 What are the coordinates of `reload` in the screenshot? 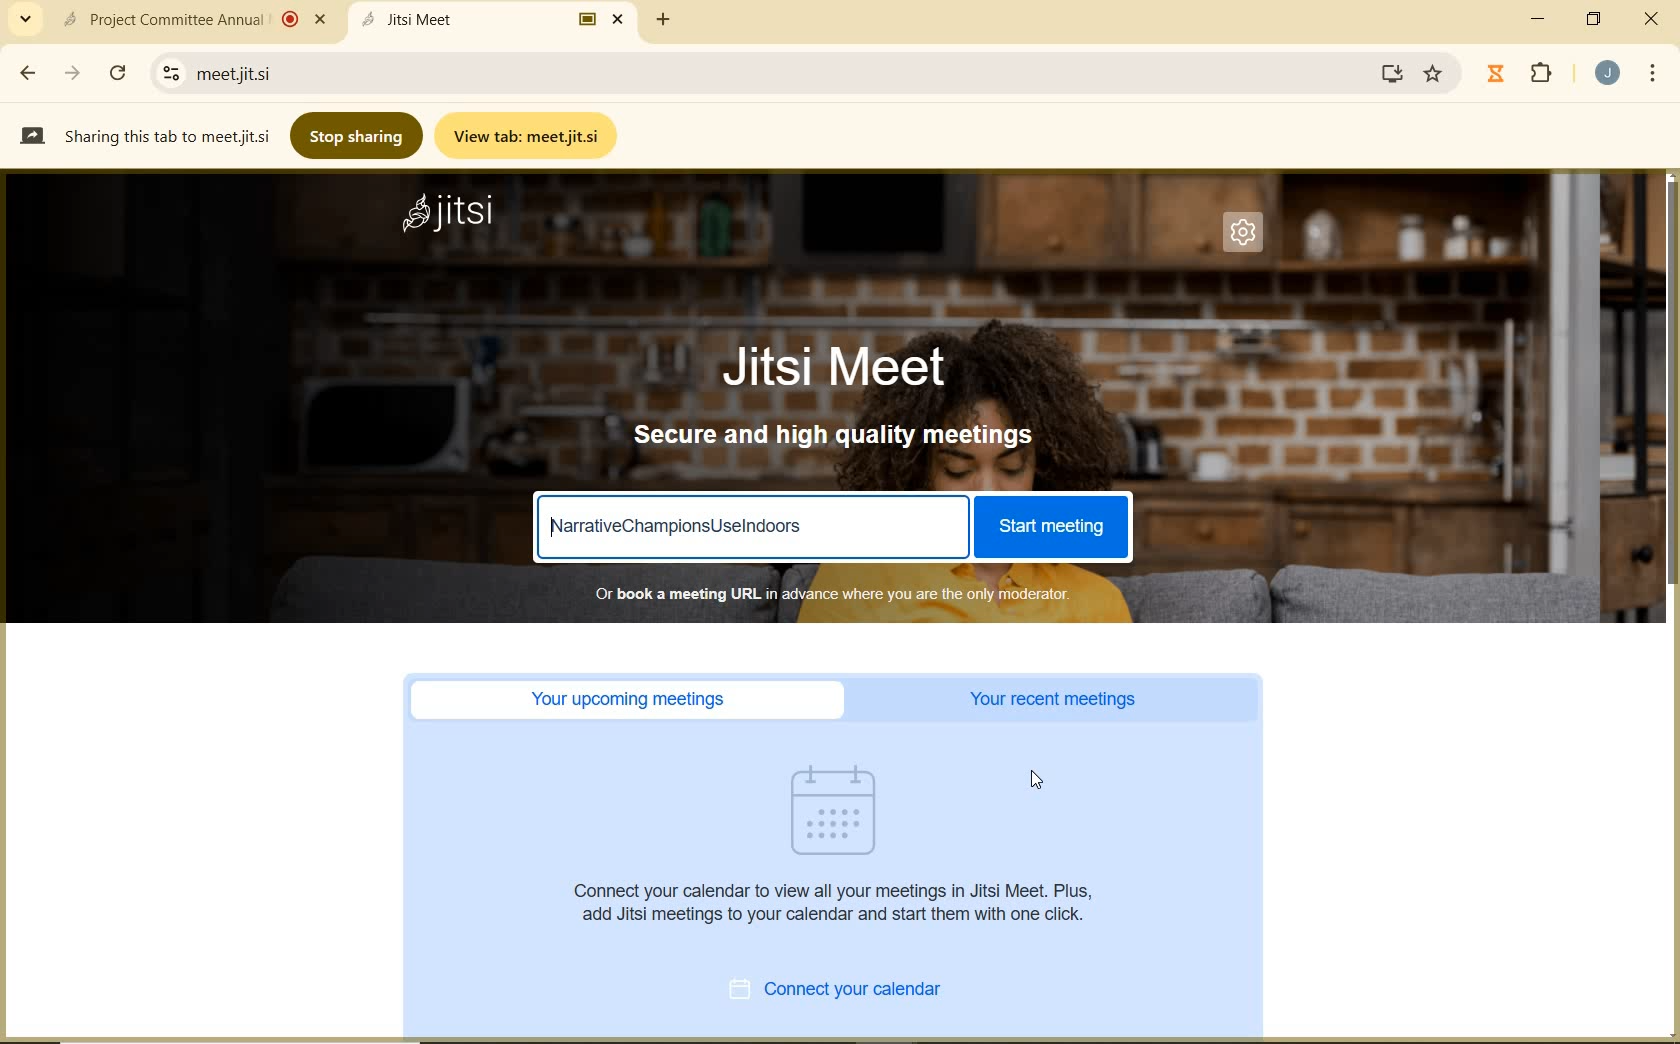 It's located at (117, 70).